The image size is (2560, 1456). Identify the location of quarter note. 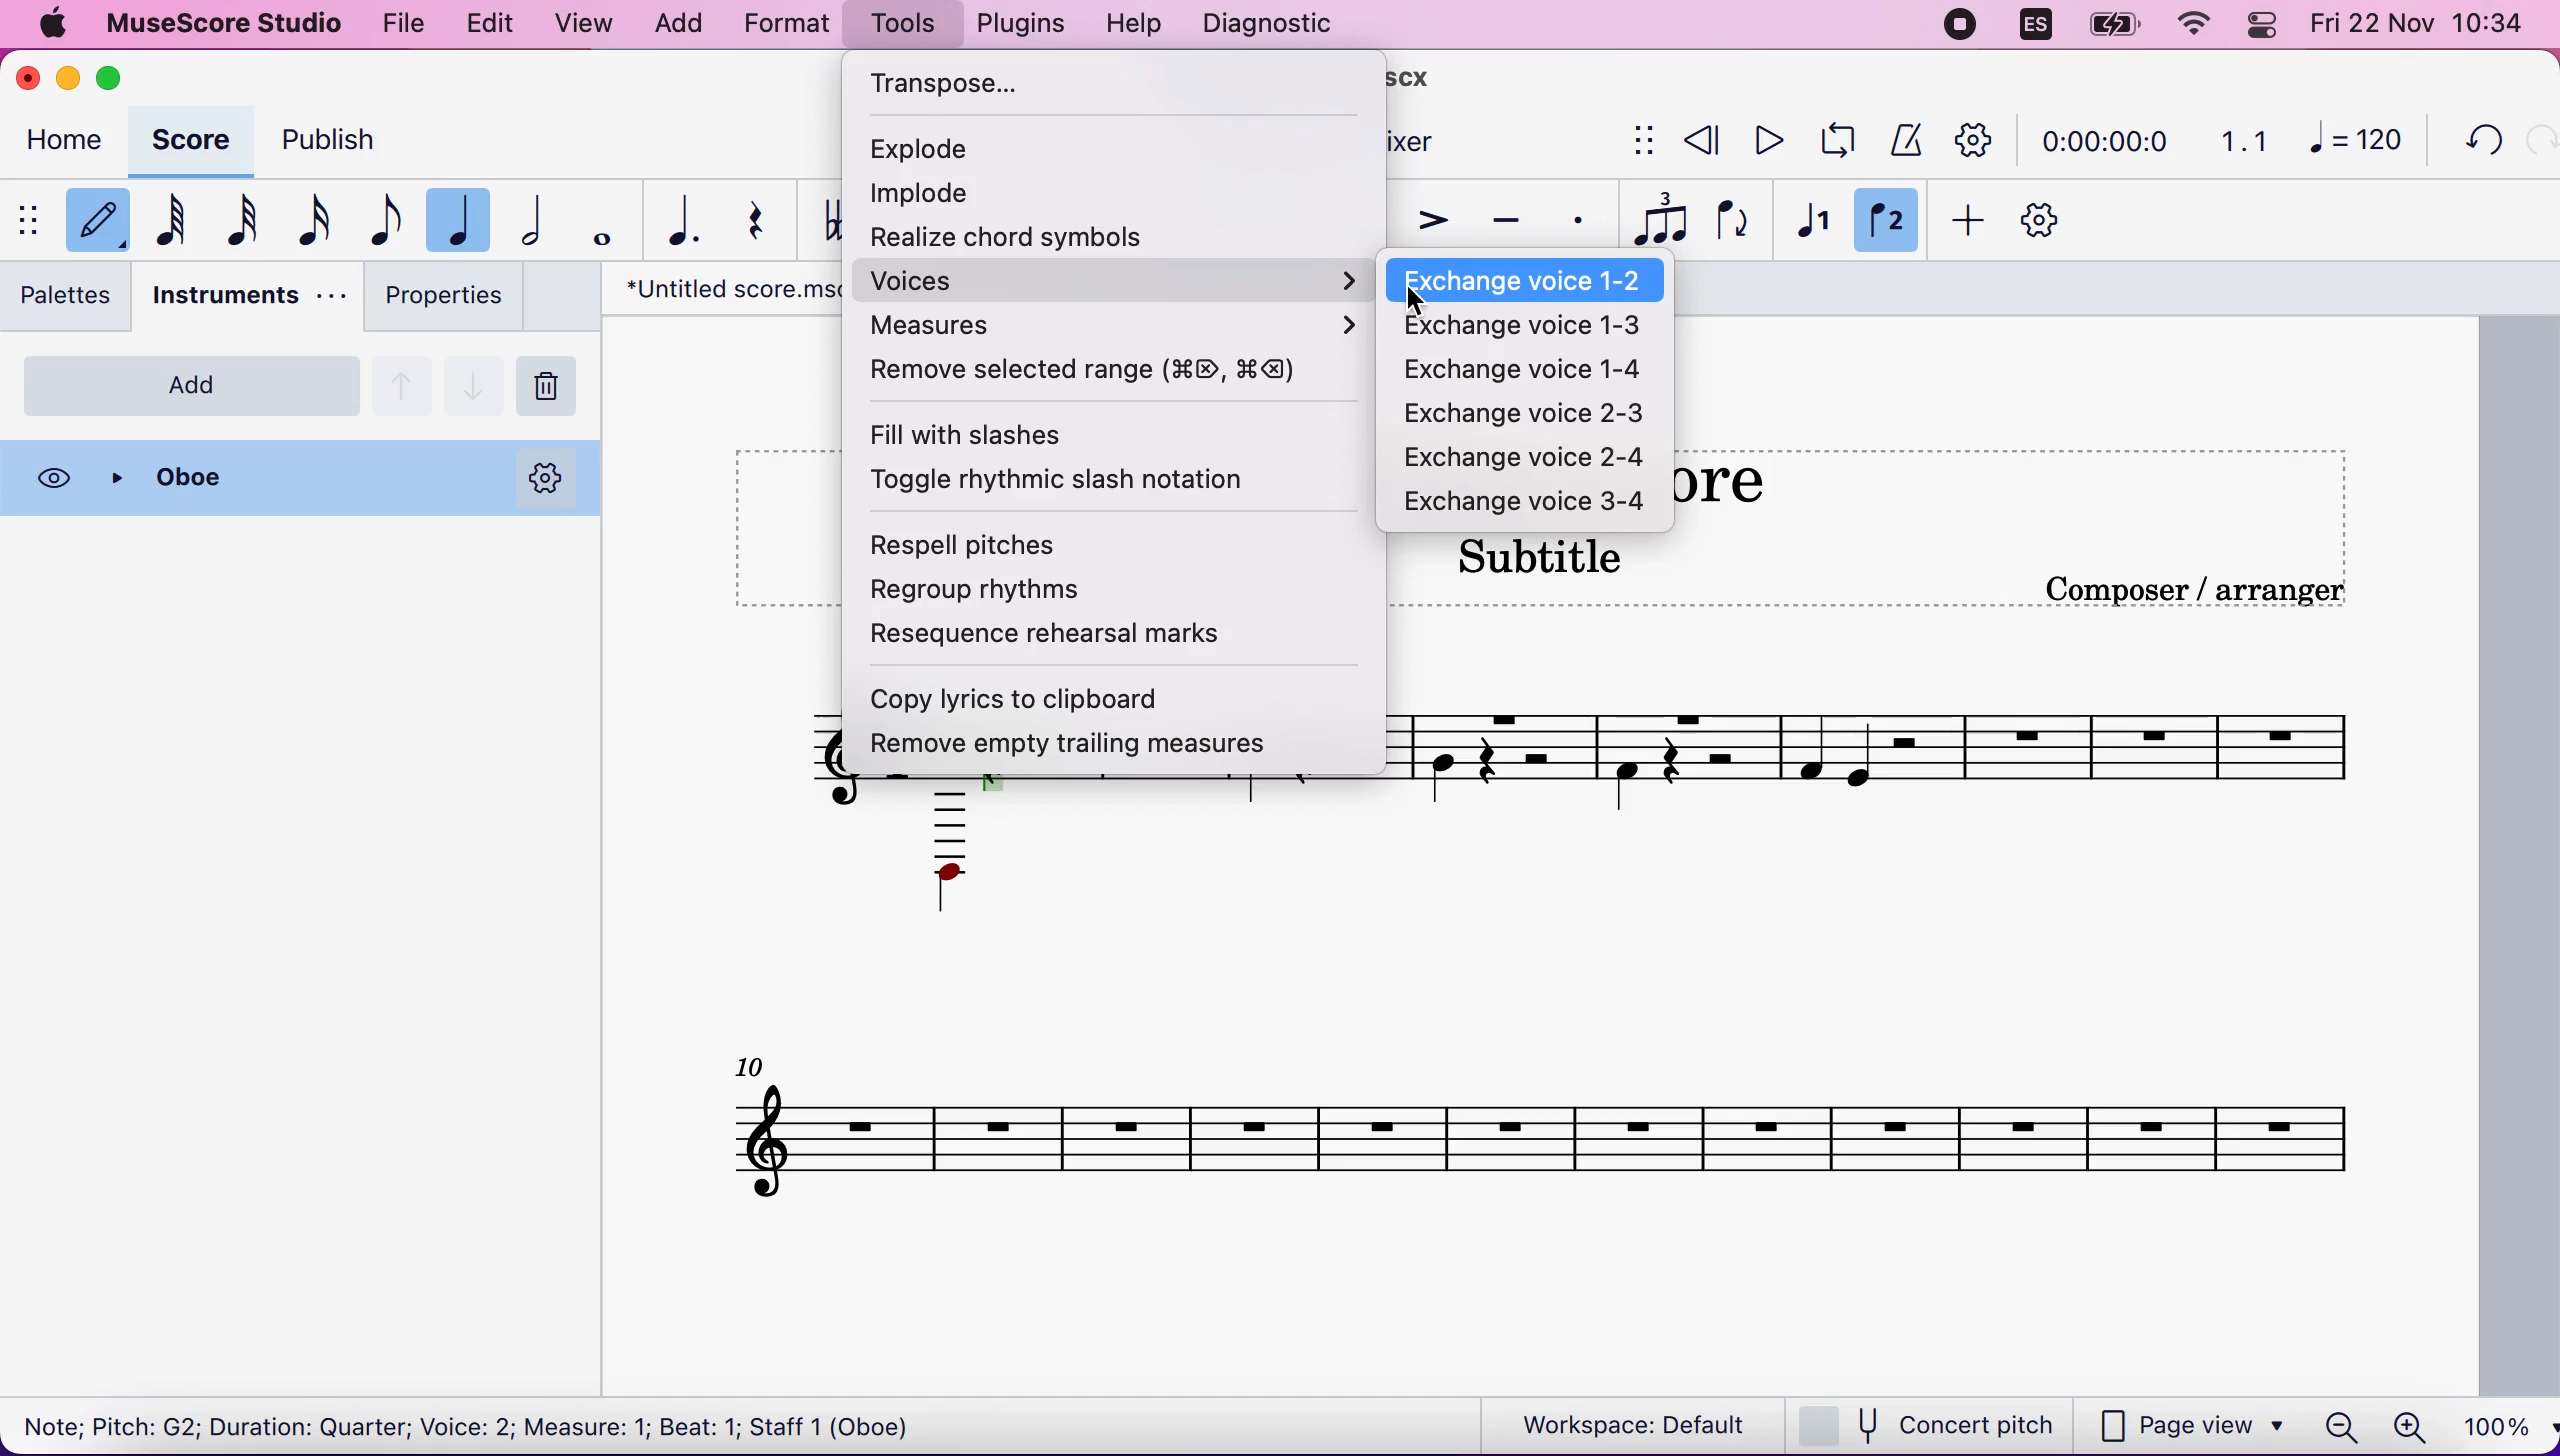
(458, 220).